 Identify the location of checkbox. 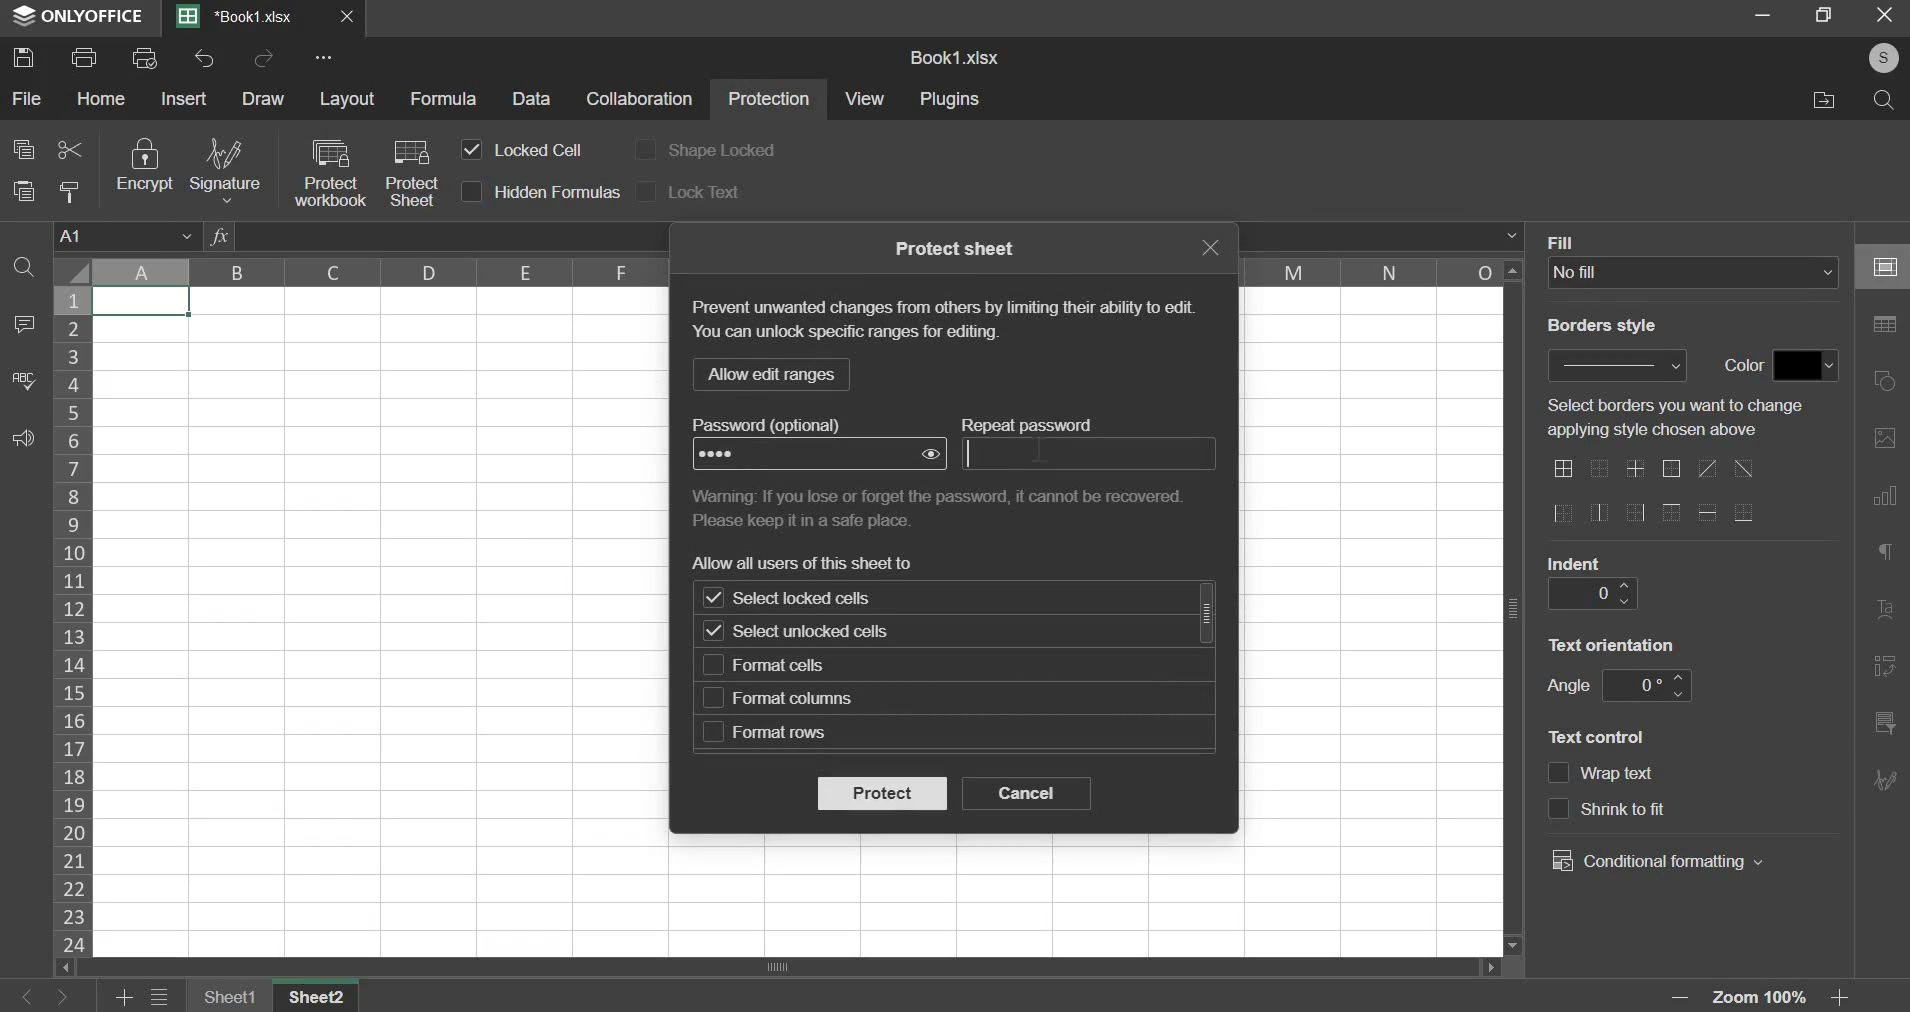
(713, 630).